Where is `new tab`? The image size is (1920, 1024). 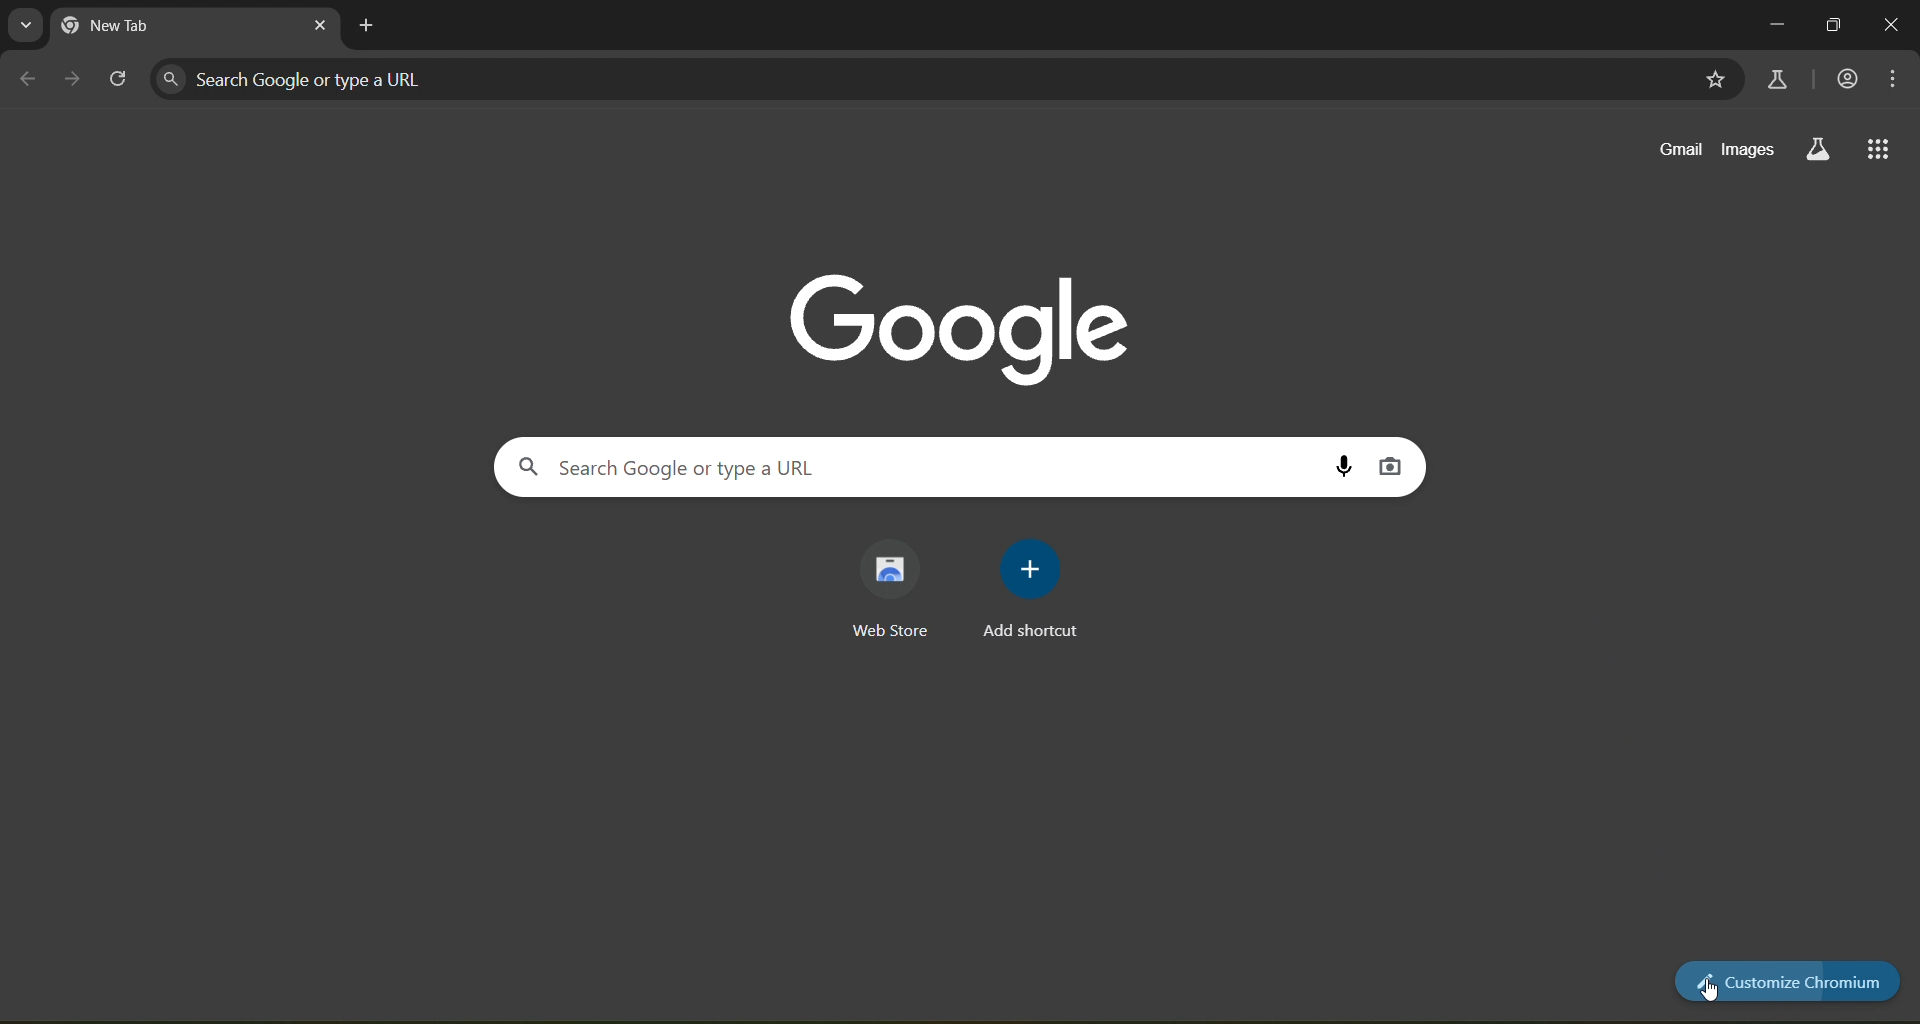 new tab is located at coordinates (370, 27).